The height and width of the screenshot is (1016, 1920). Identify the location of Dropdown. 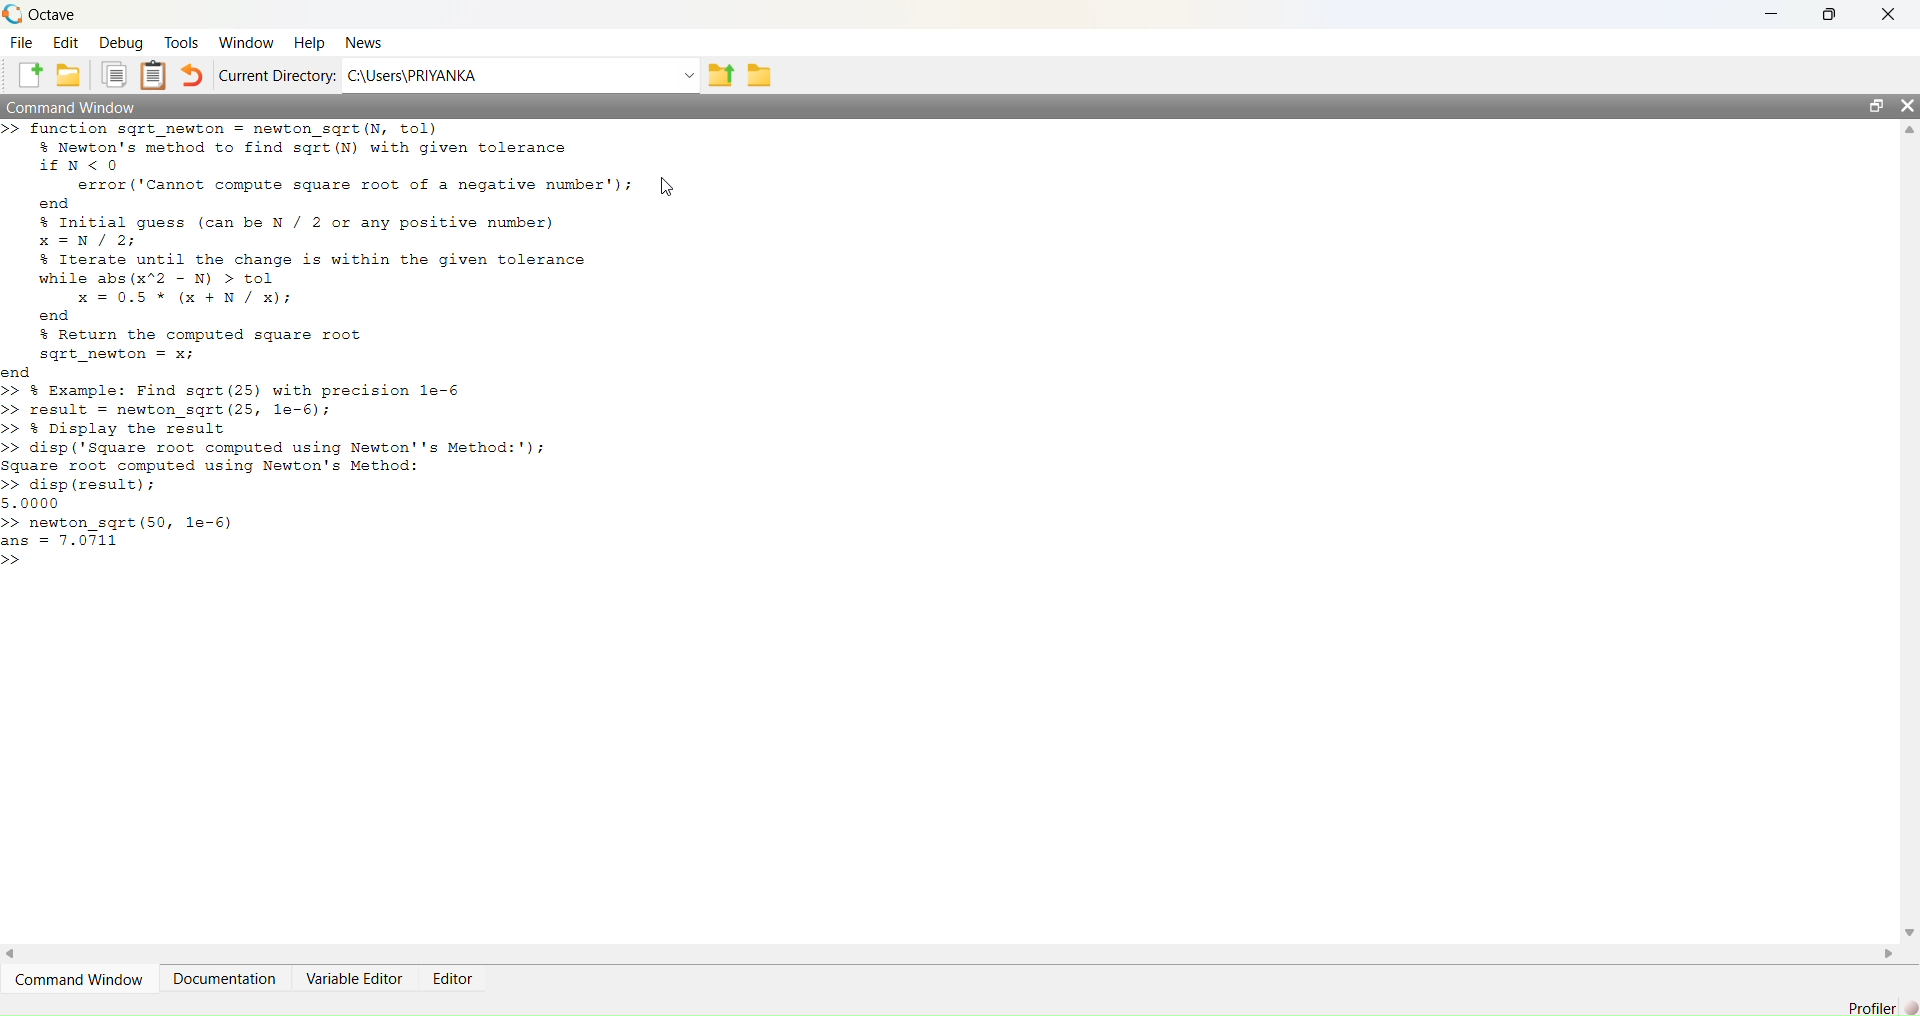
(685, 74).